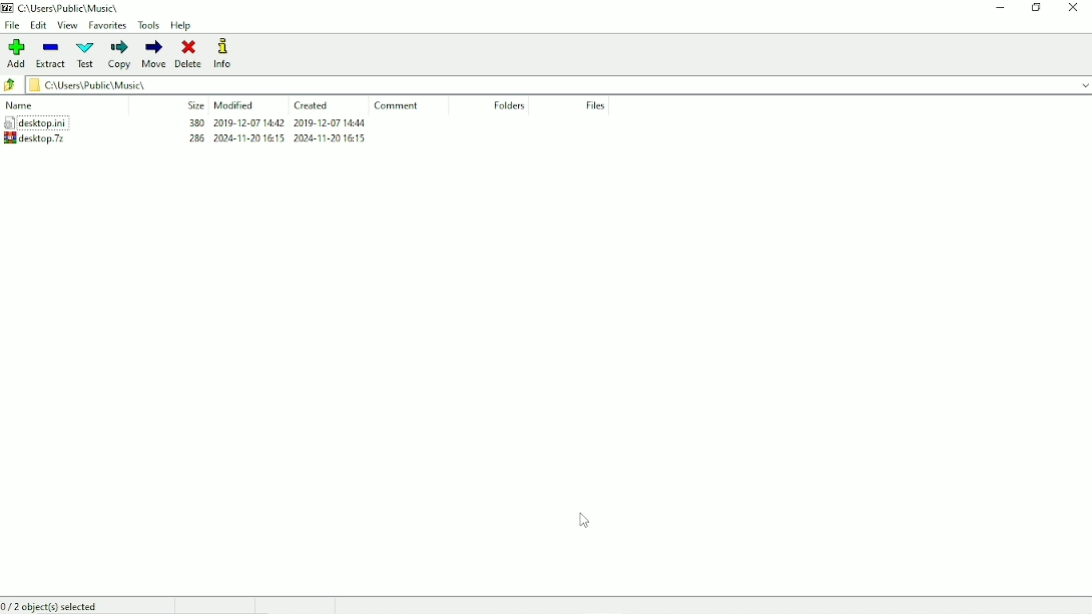 This screenshot has width=1092, height=614. Describe the element at coordinates (154, 54) in the screenshot. I see `Move` at that location.